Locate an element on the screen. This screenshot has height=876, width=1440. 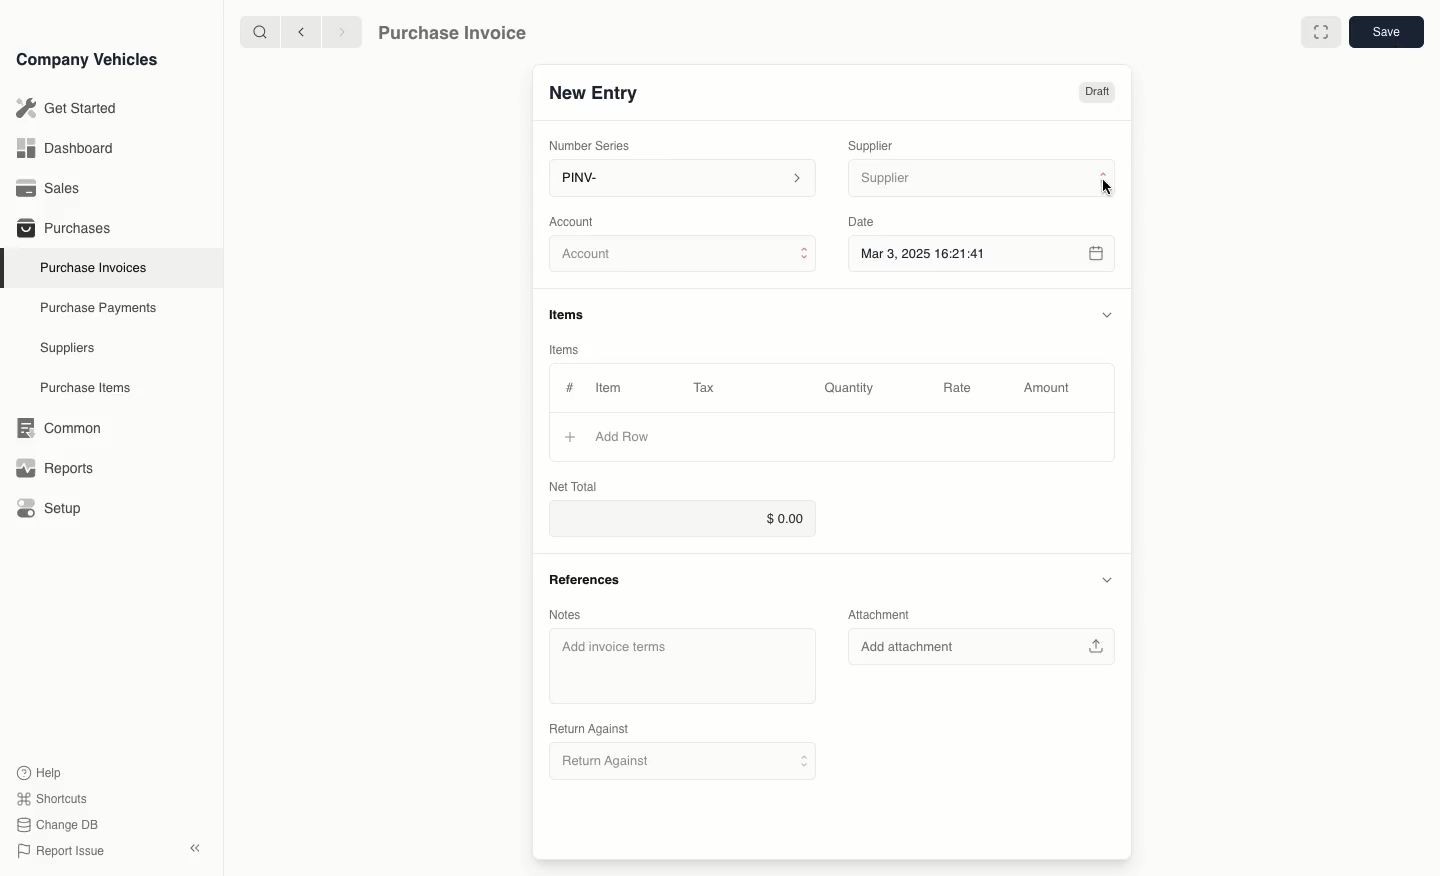
Help is located at coordinates (44, 772).